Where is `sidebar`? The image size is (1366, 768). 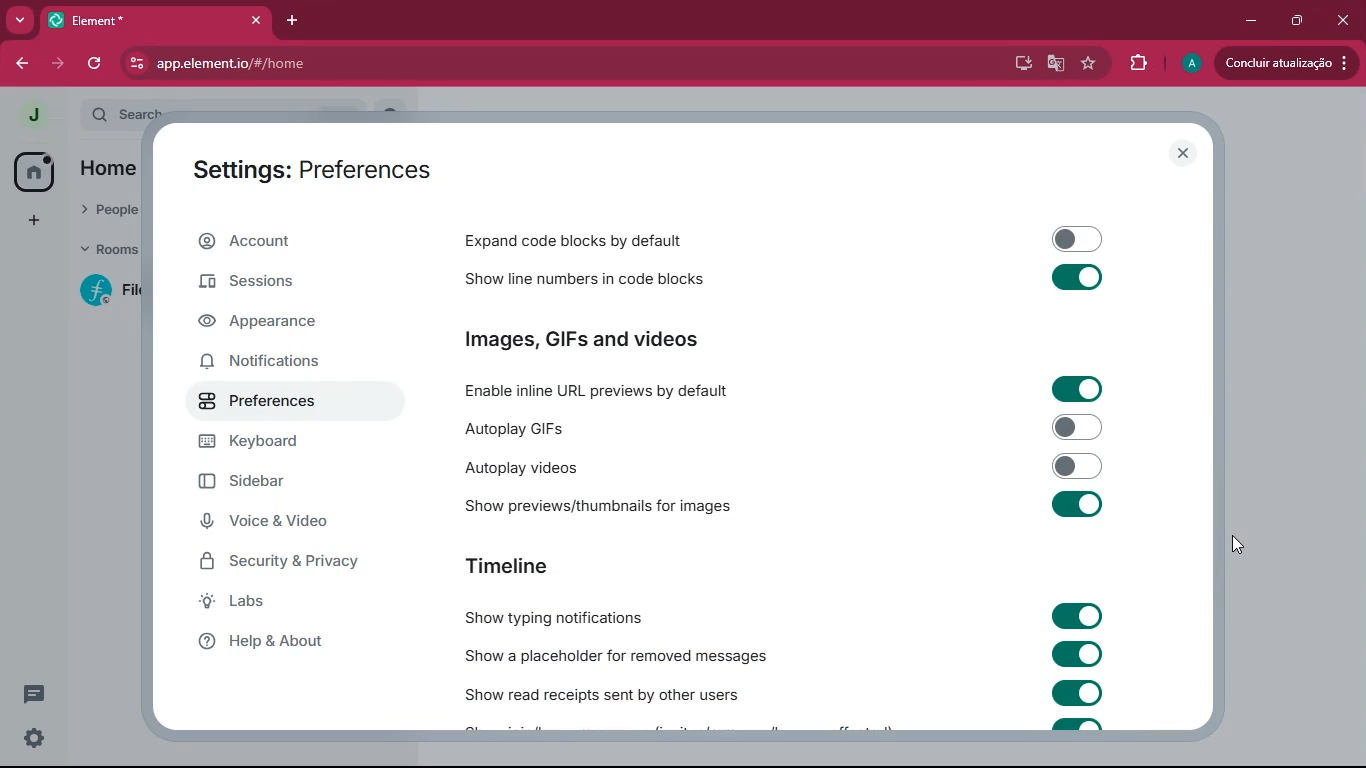 sidebar is located at coordinates (276, 483).